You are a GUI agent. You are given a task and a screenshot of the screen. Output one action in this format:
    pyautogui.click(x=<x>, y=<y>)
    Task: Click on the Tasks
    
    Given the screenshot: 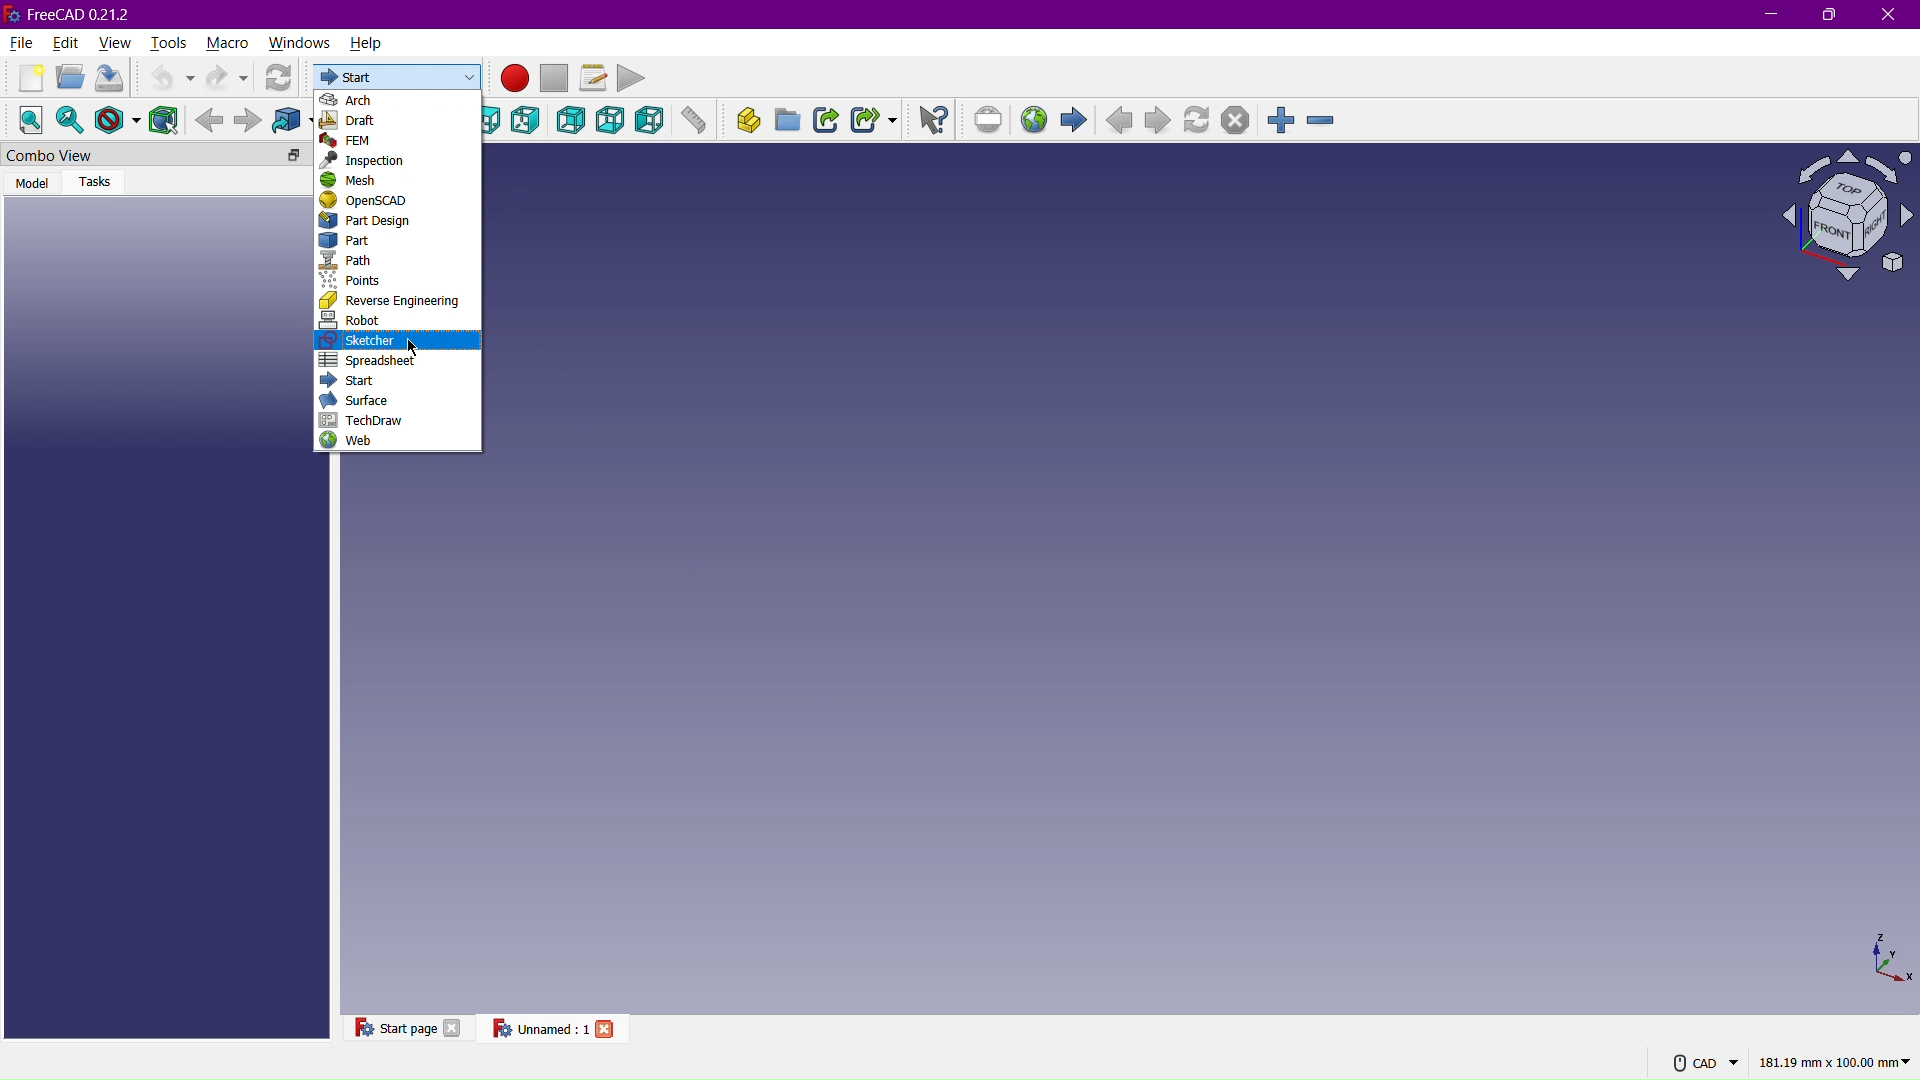 What is the action you would take?
    pyautogui.click(x=98, y=184)
    